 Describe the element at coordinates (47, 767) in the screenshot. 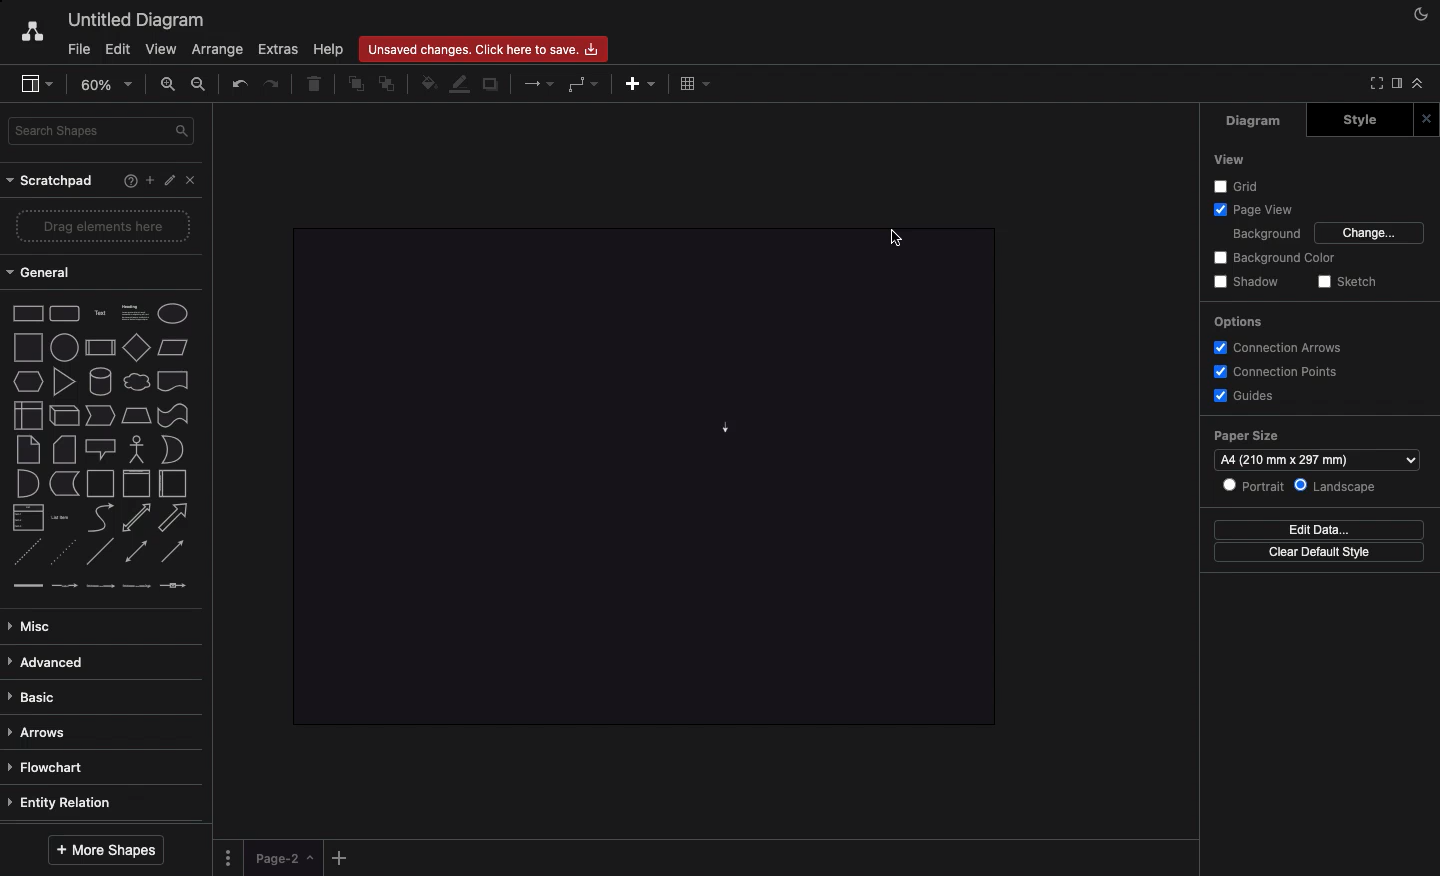

I see `Flowchart` at that location.